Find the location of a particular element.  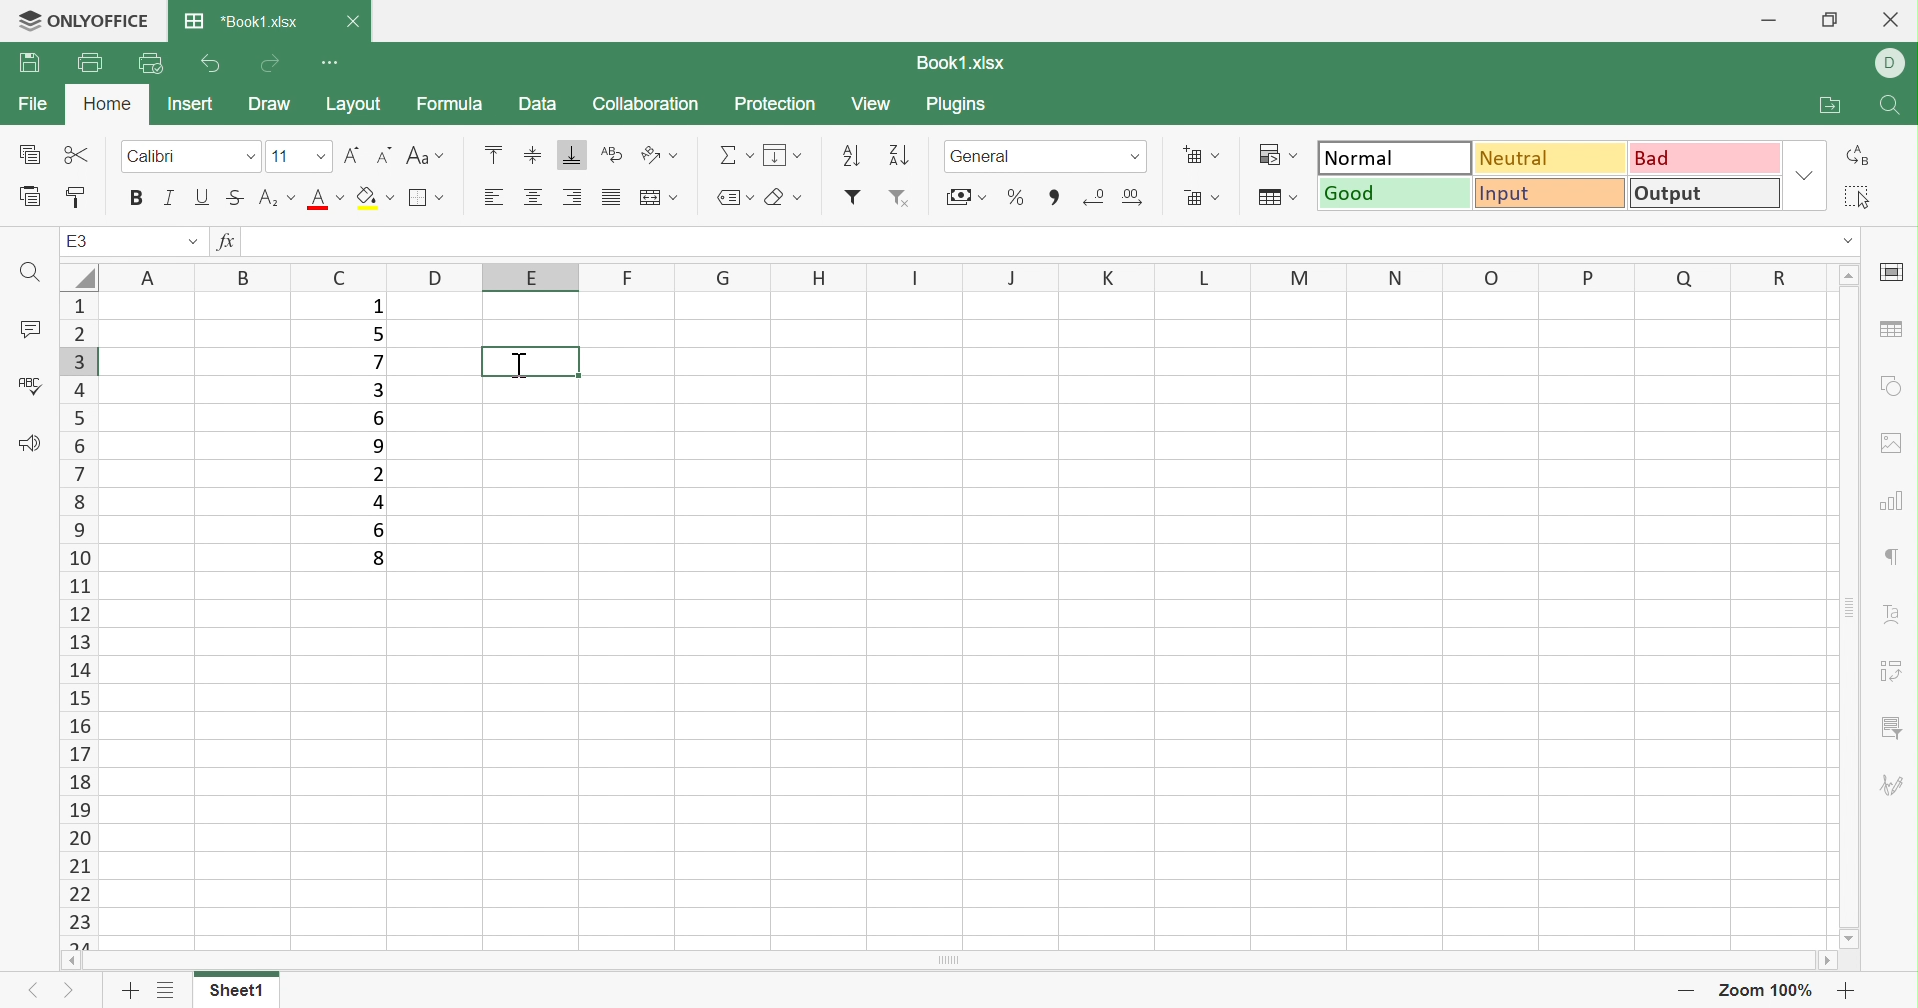

Comma style is located at coordinates (1056, 198).